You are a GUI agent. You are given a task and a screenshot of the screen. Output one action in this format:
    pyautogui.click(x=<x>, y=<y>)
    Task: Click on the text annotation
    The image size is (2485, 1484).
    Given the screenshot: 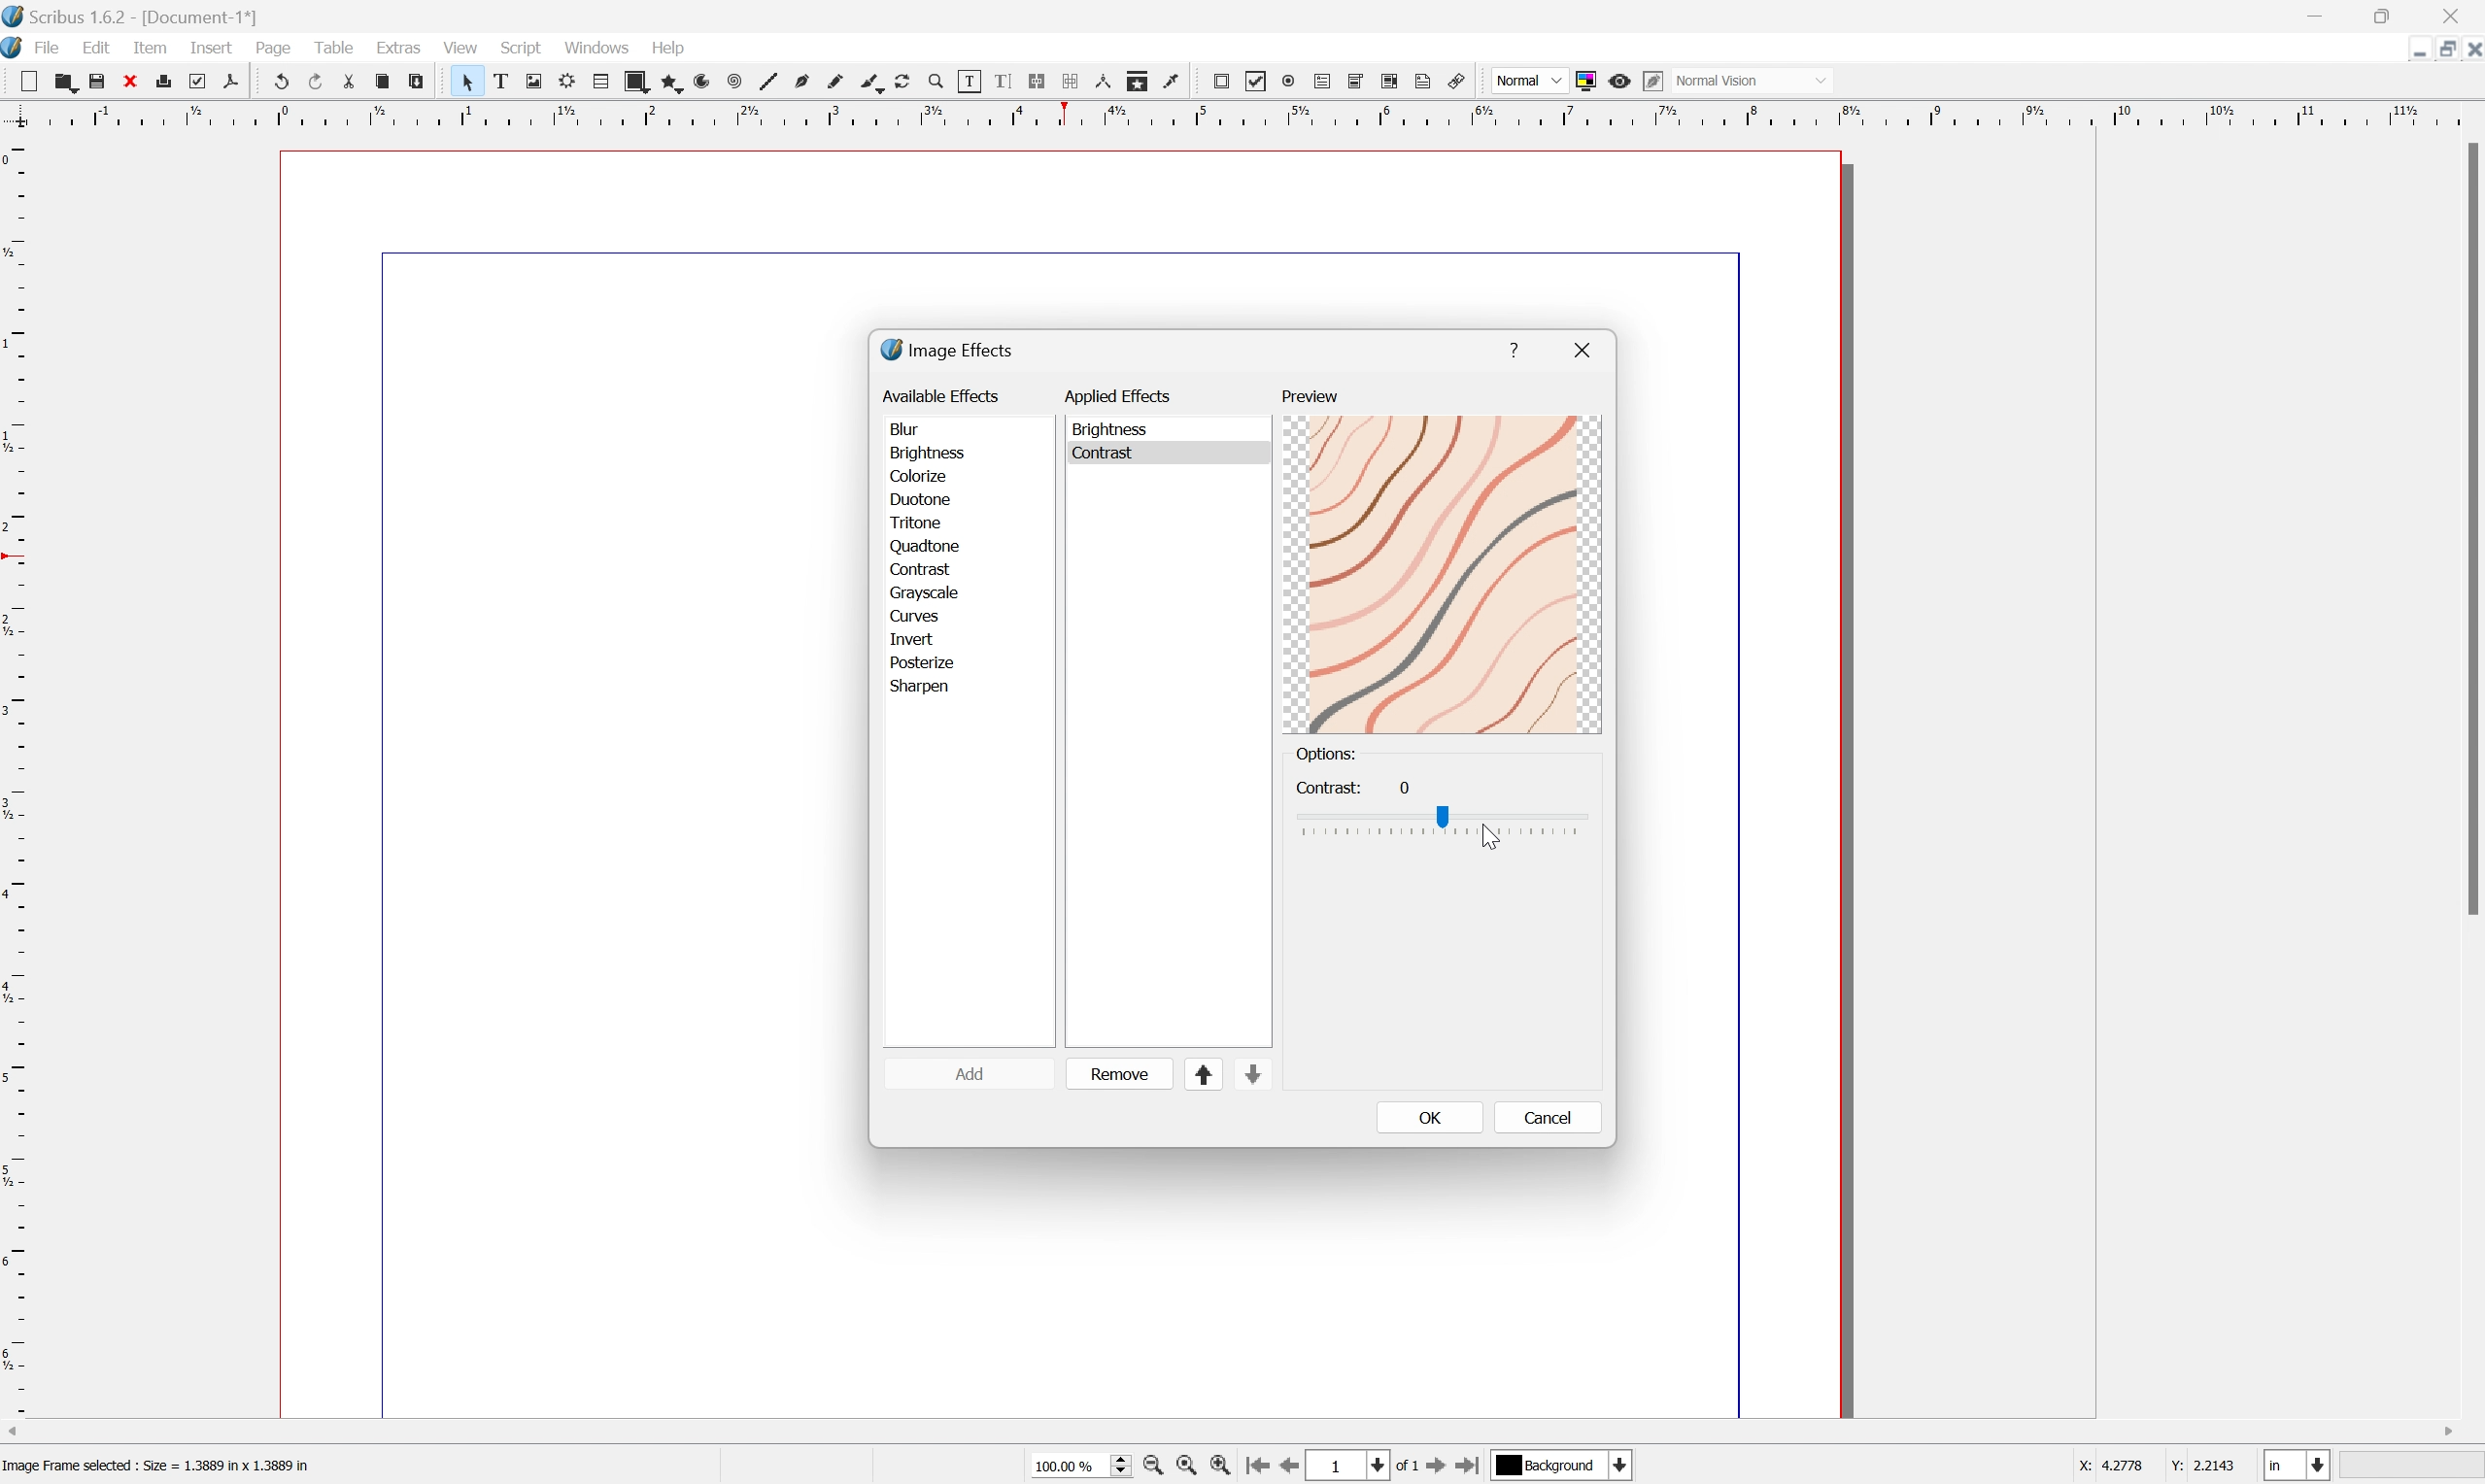 What is the action you would take?
    pyautogui.click(x=1426, y=81)
    